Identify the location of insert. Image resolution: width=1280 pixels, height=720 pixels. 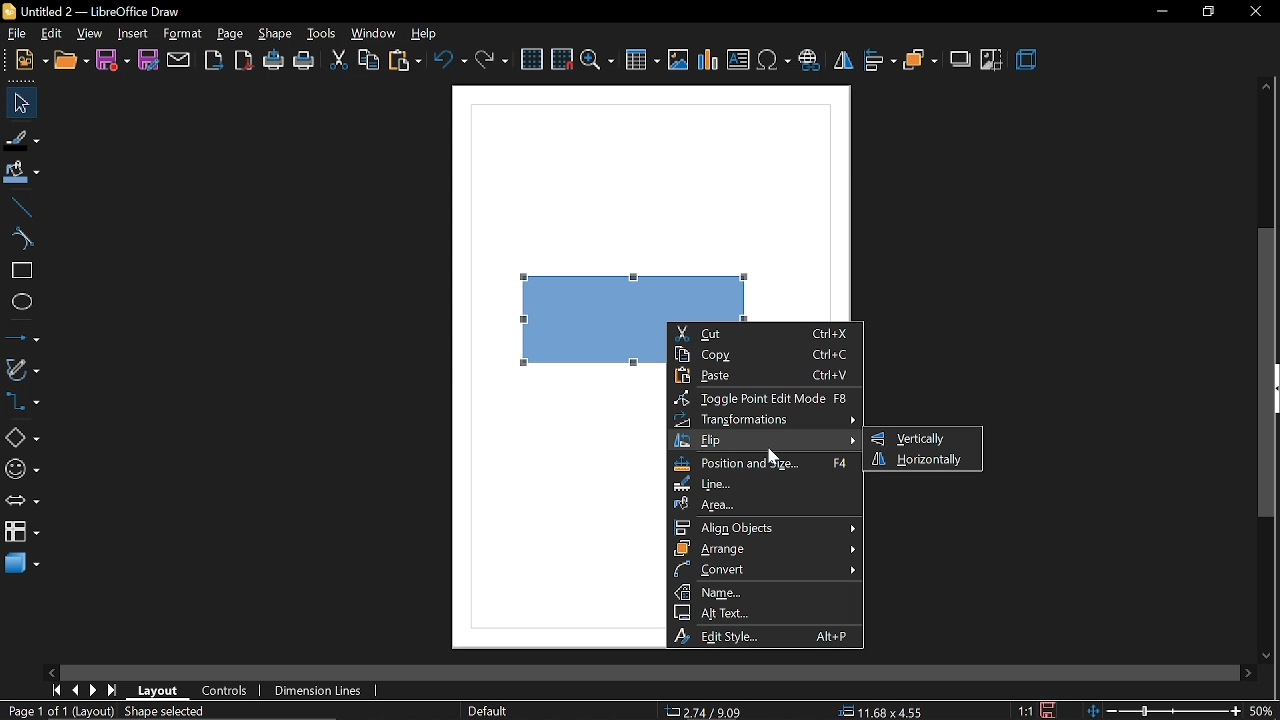
(132, 34).